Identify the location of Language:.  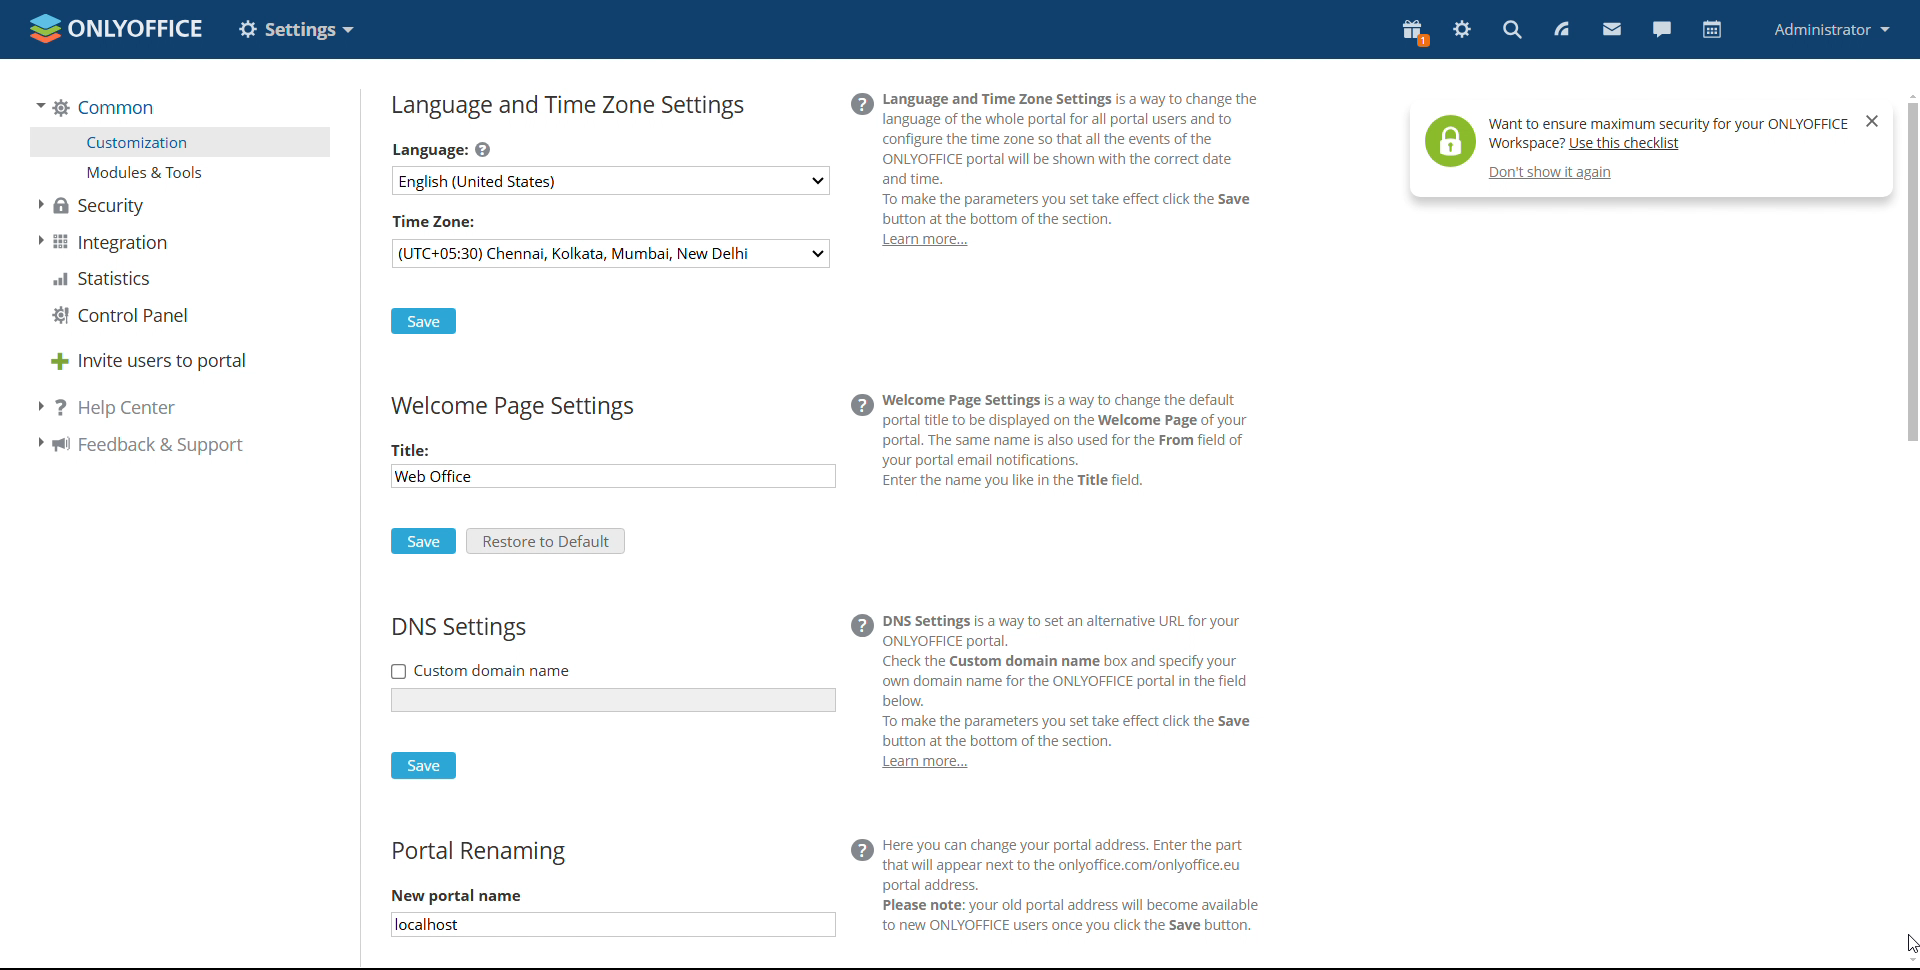
(448, 148).